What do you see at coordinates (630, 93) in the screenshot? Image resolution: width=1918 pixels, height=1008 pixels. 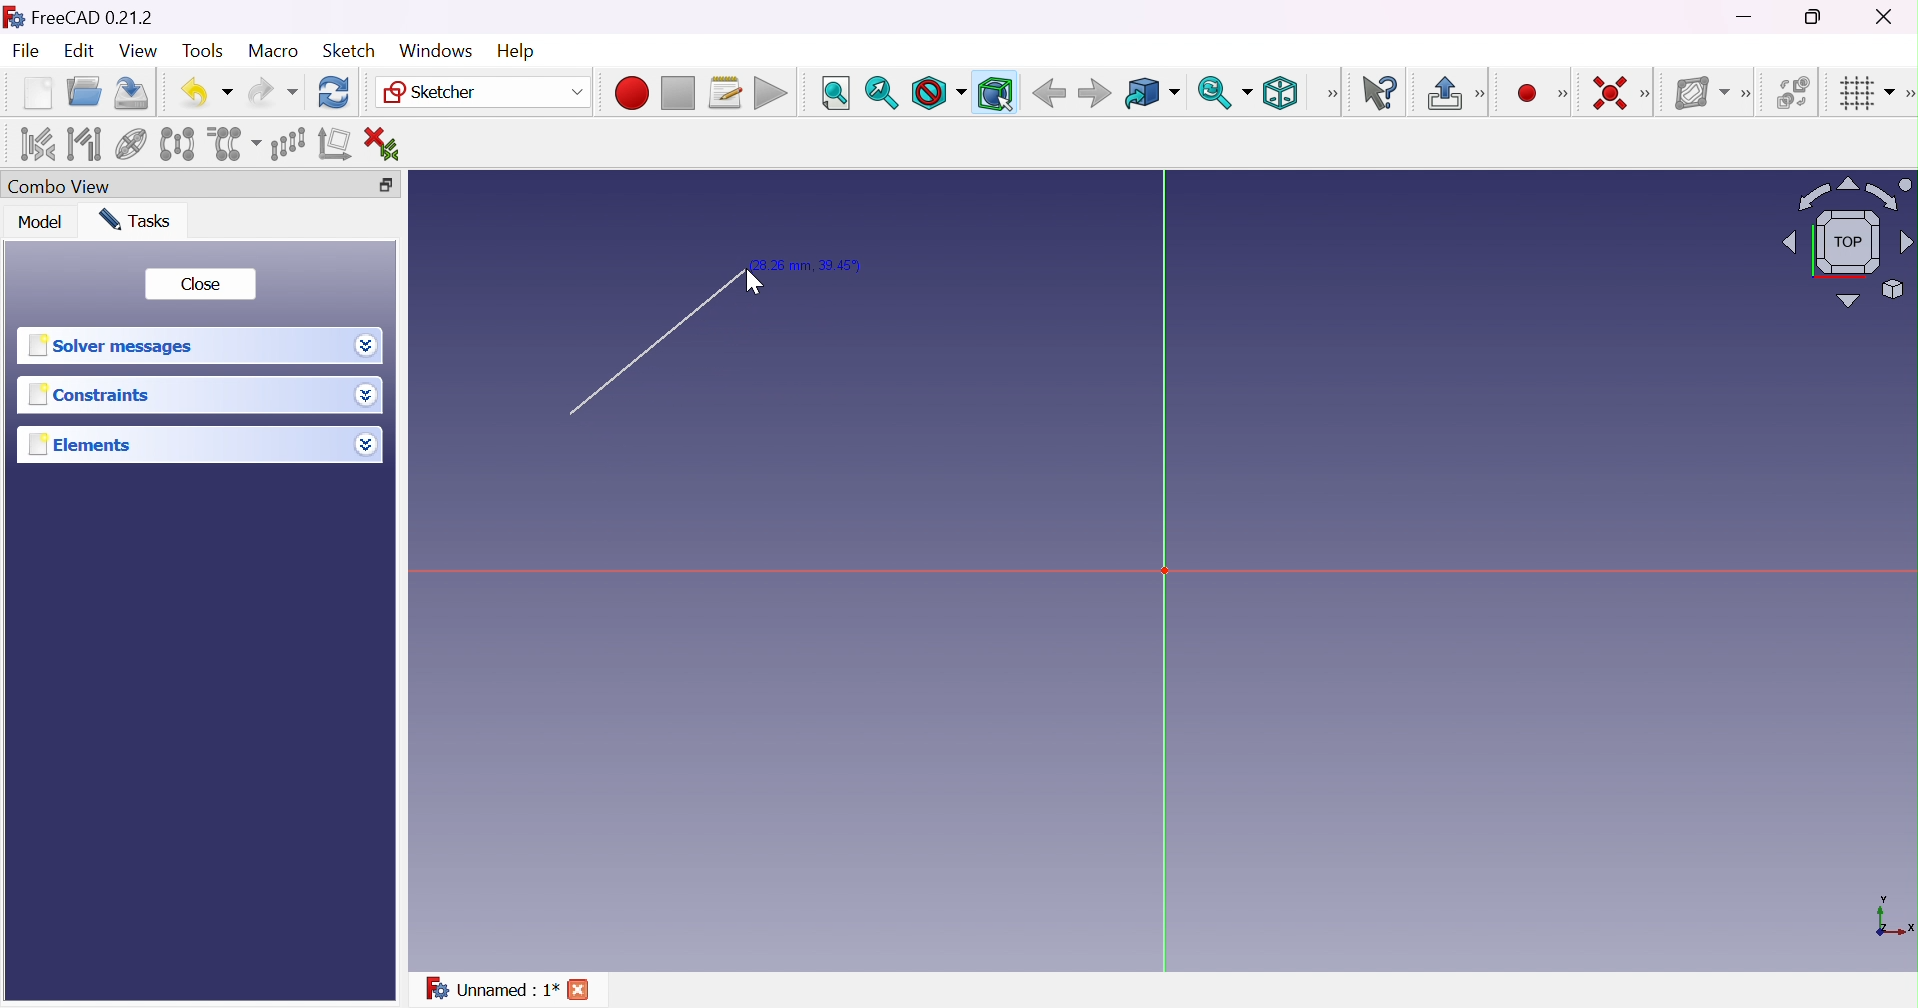 I see `Macros recording` at bounding box center [630, 93].